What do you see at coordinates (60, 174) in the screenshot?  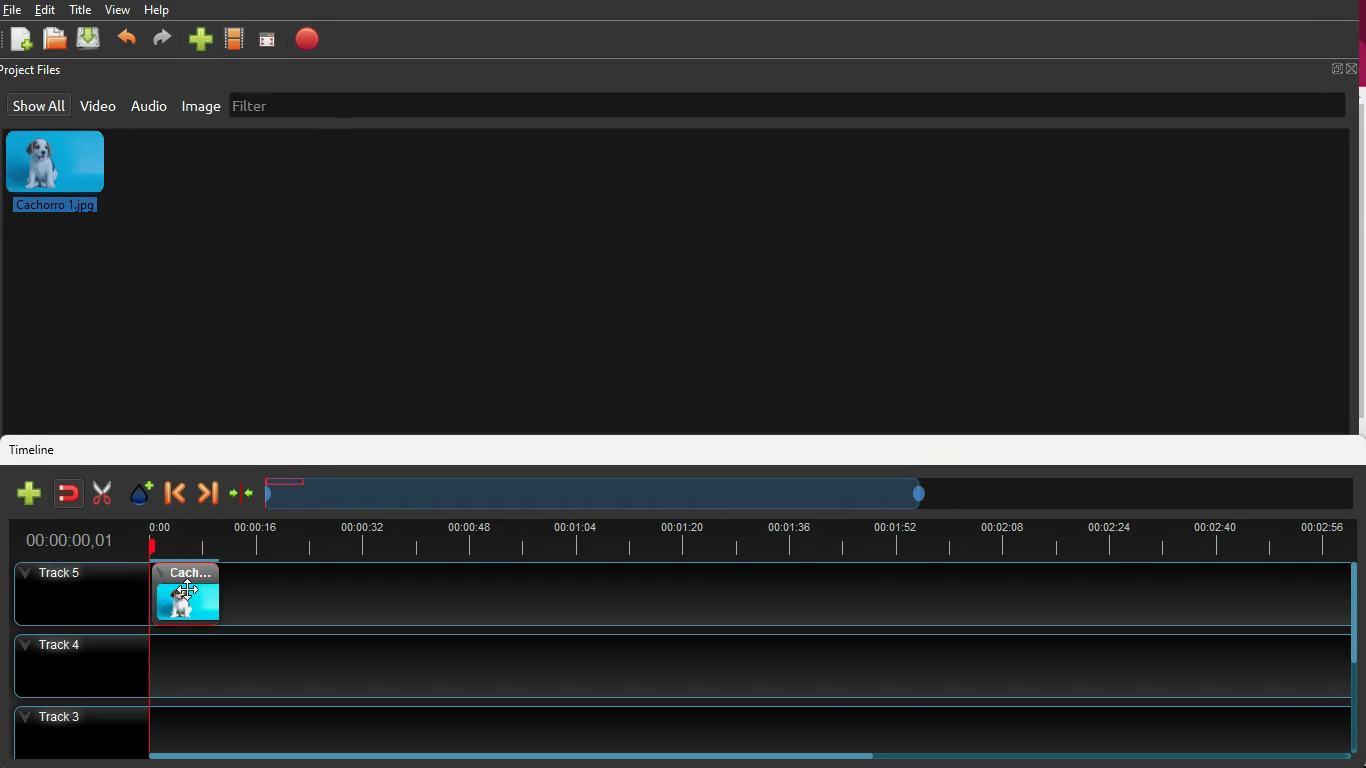 I see `image` at bounding box center [60, 174].